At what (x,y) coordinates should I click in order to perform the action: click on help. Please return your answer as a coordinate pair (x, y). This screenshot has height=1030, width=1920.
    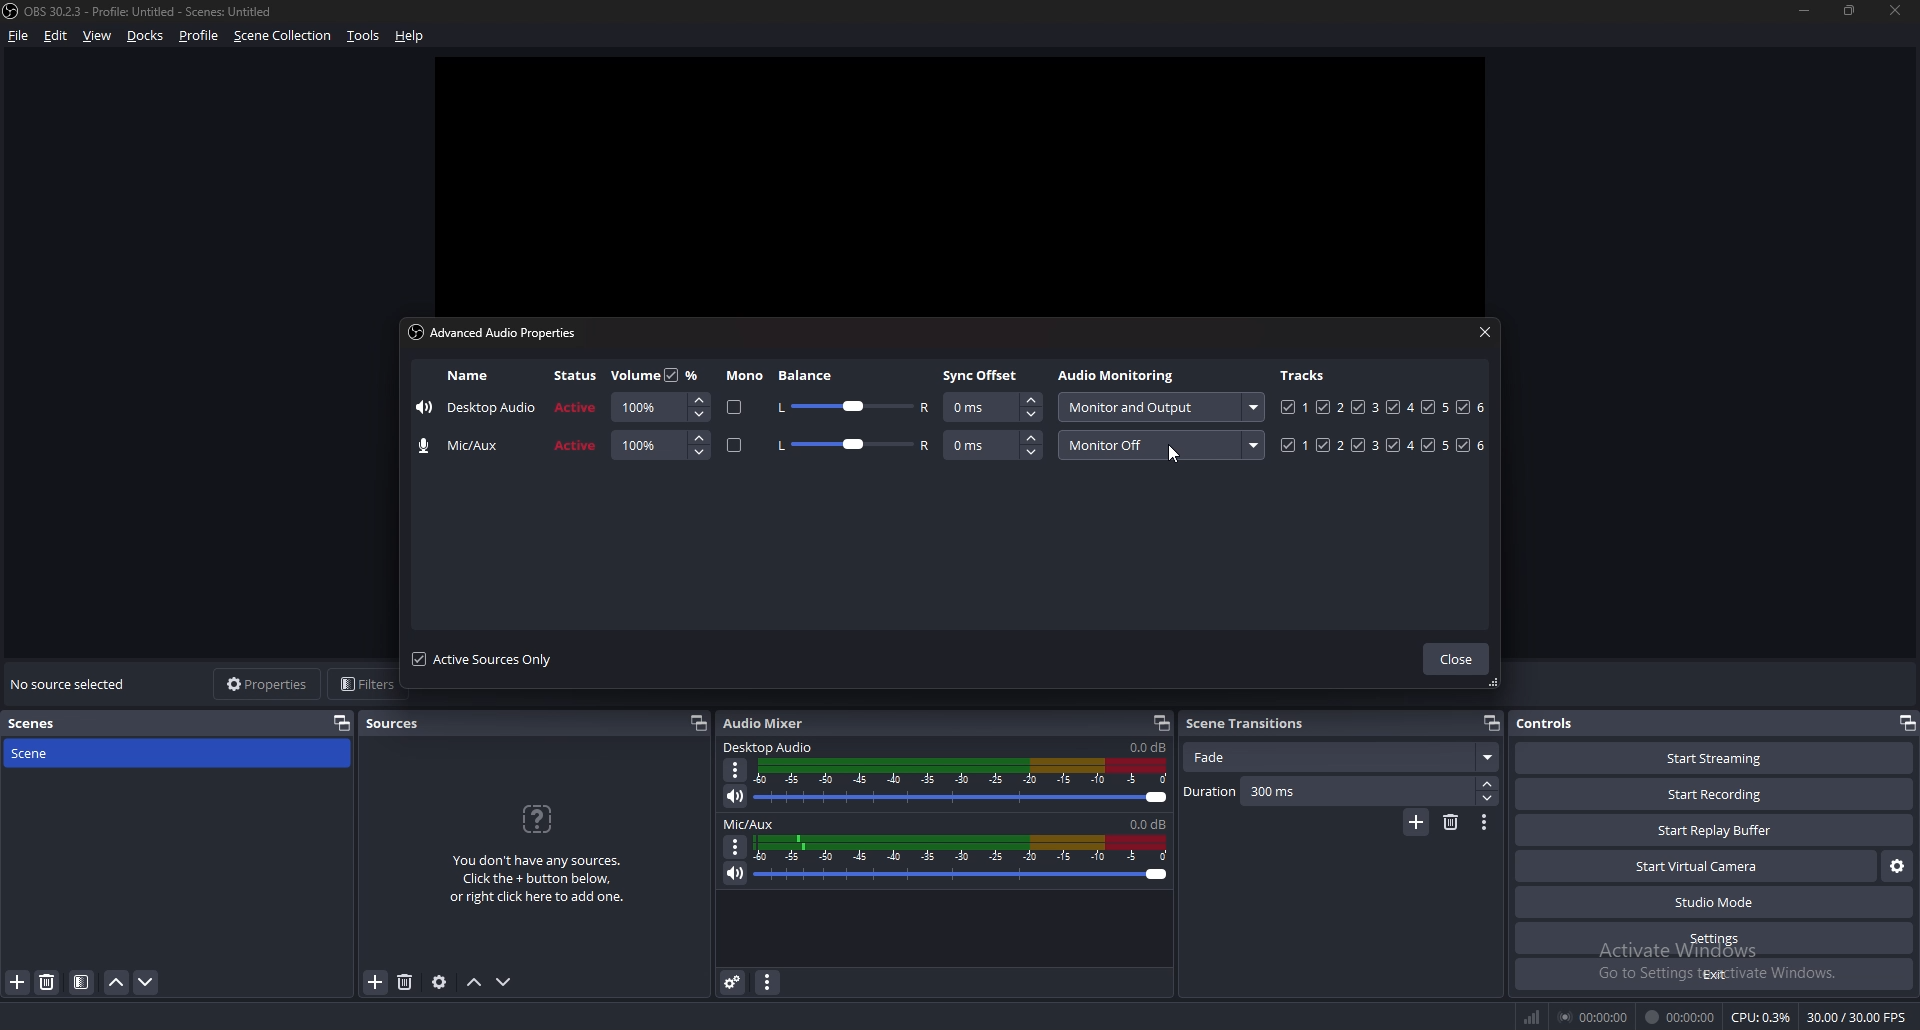
    Looking at the image, I should click on (410, 36).